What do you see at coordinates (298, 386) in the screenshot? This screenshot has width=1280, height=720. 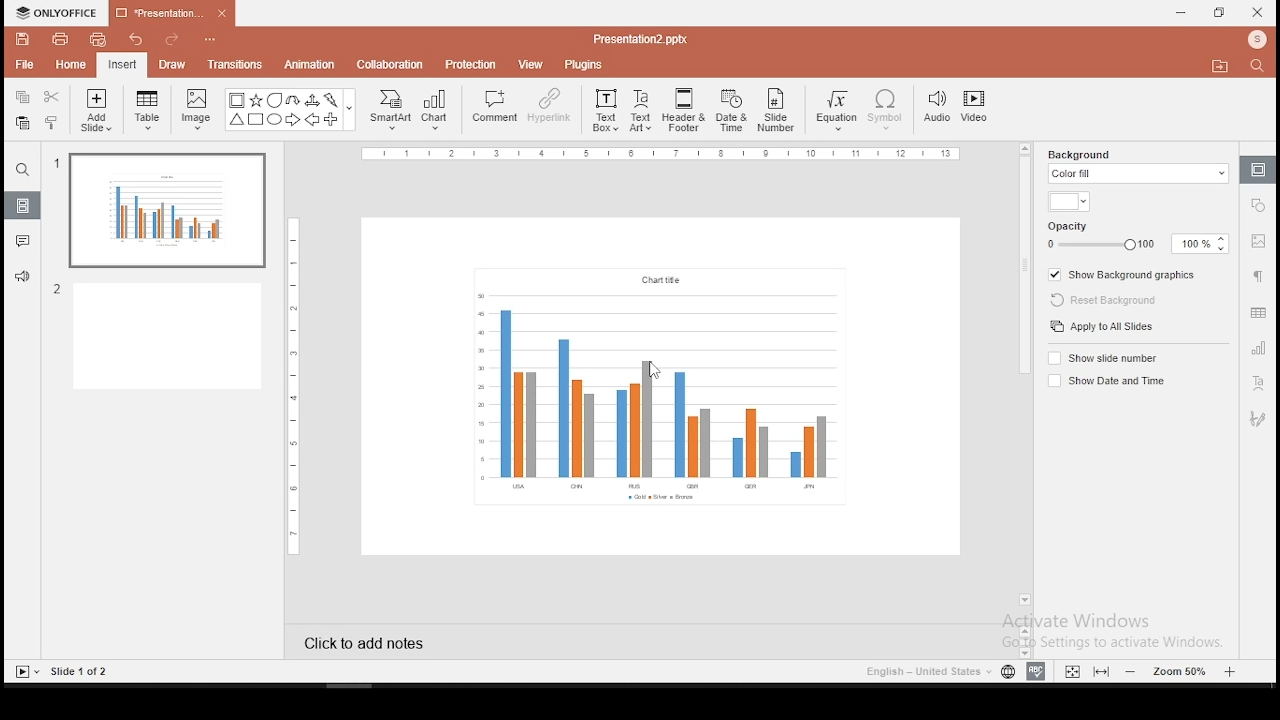 I see `Scale` at bounding box center [298, 386].